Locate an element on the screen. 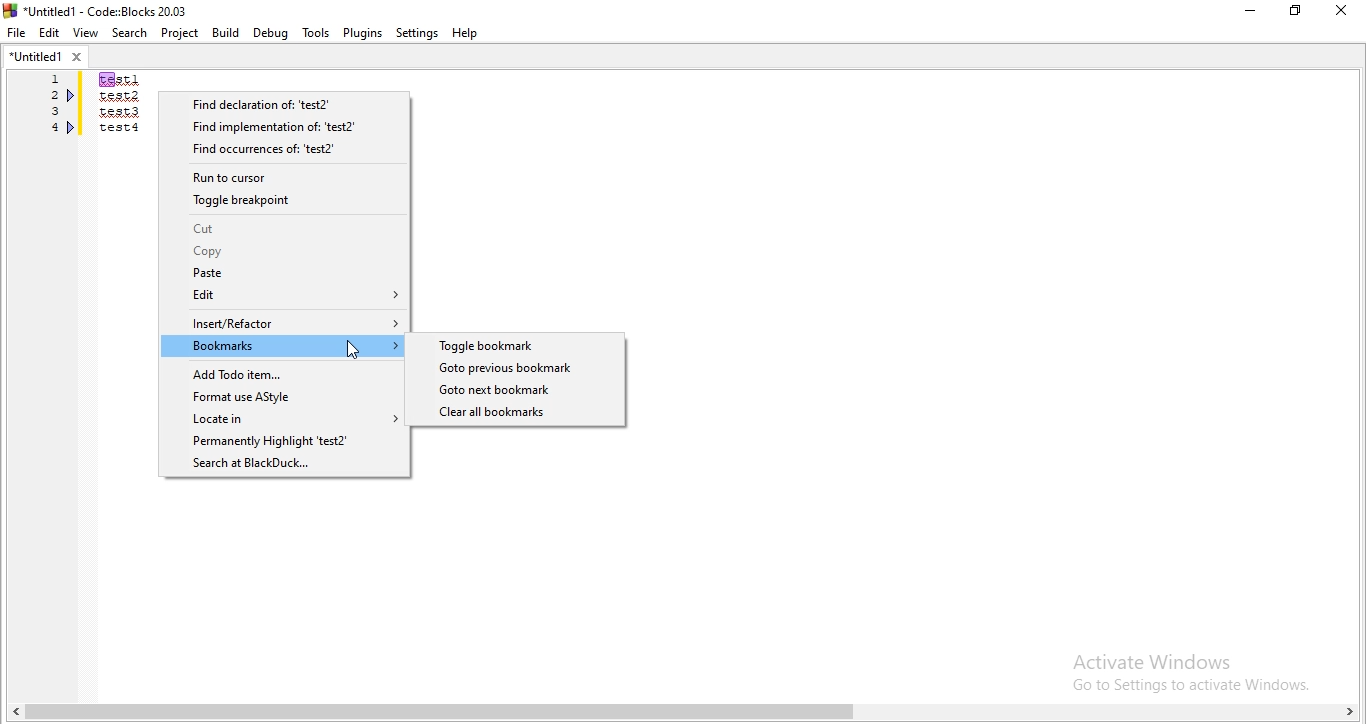 This screenshot has height=724, width=1366. Debugger Point is located at coordinates (72, 130).